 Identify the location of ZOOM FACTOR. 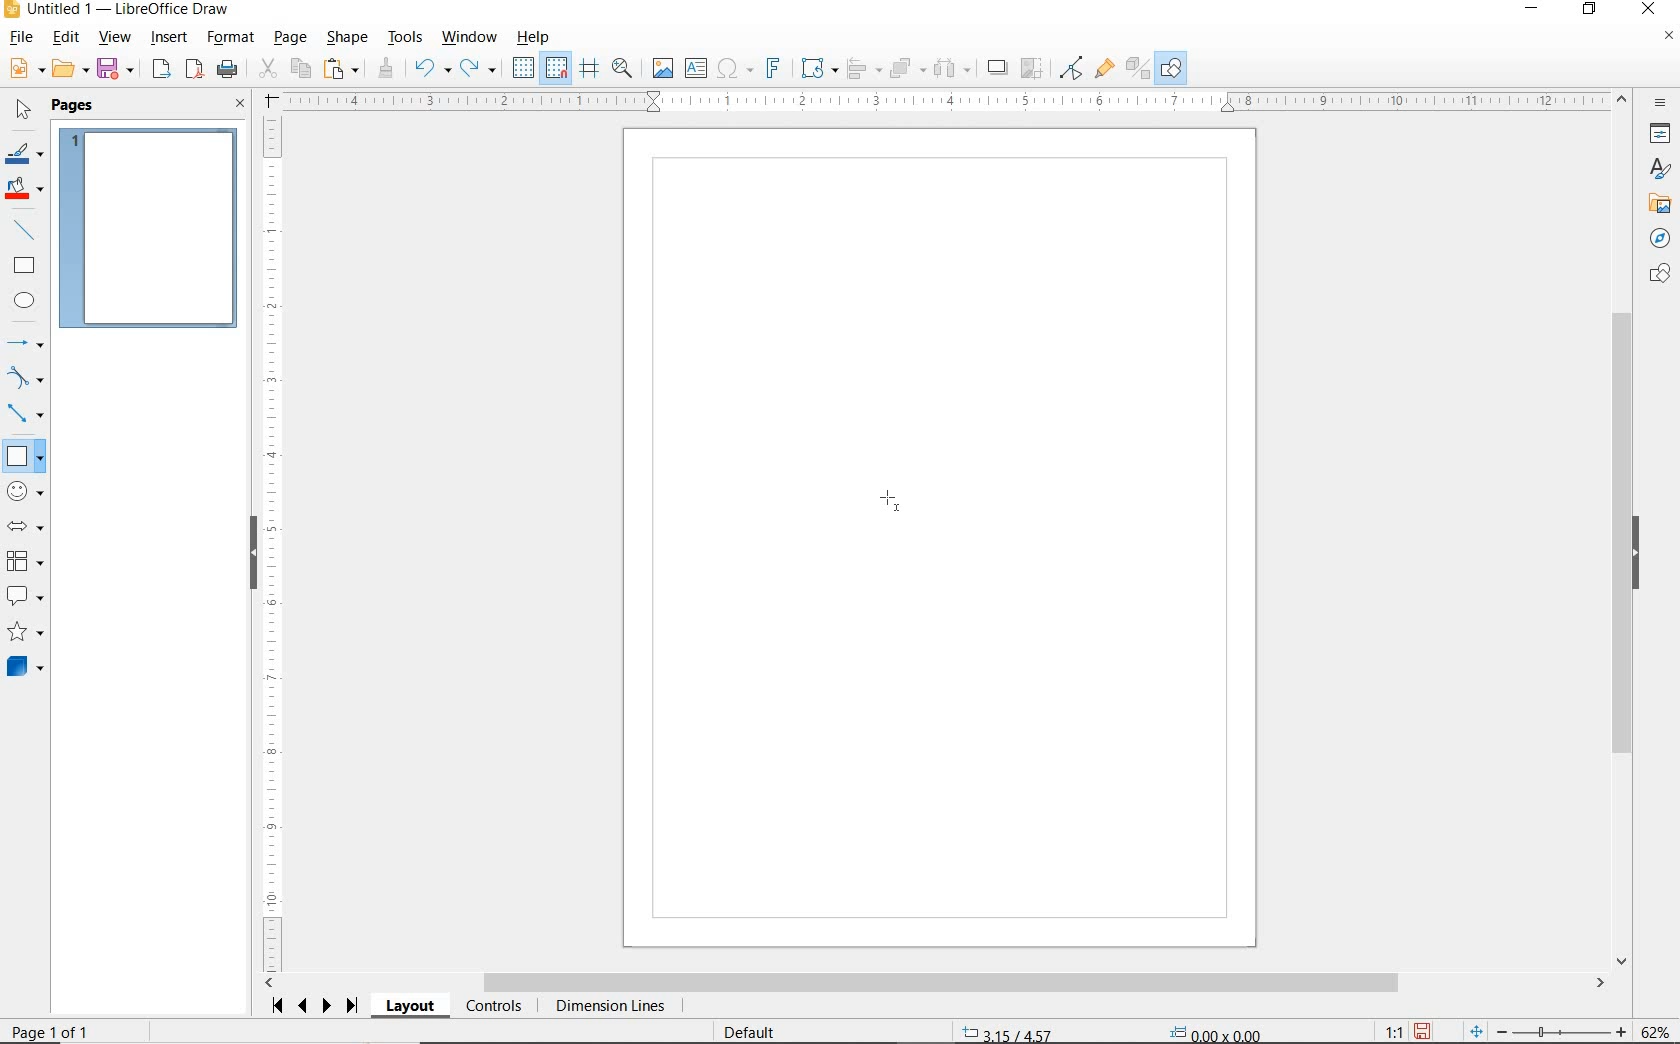
(1654, 1032).